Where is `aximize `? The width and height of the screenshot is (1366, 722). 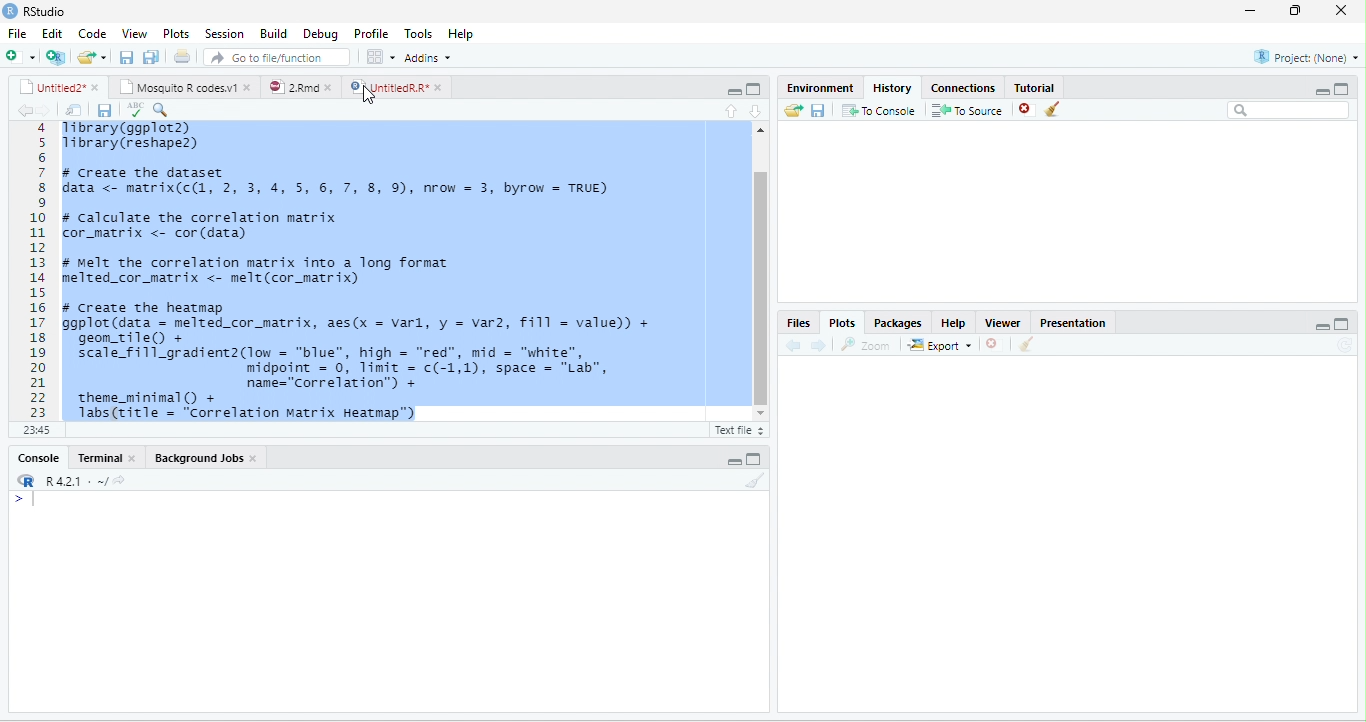 aximize  is located at coordinates (1348, 86).